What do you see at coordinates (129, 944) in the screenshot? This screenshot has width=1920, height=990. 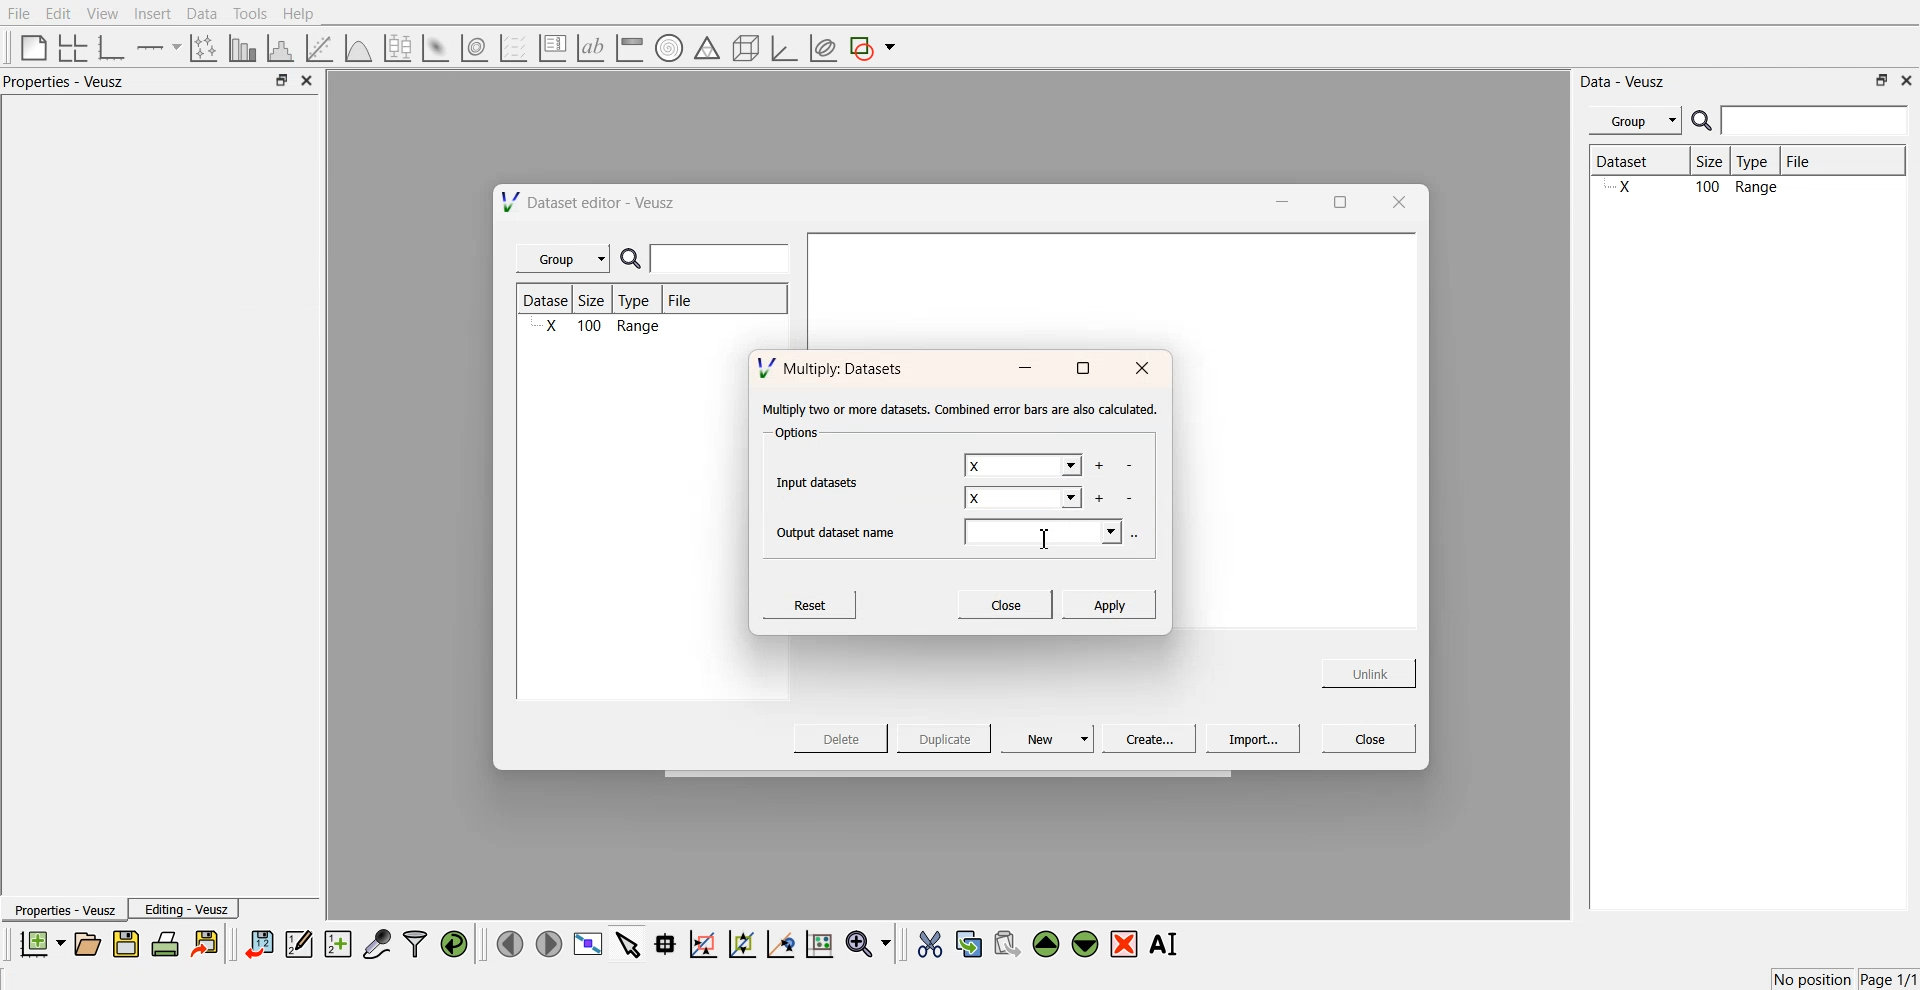 I see `save` at bounding box center [129, 944].